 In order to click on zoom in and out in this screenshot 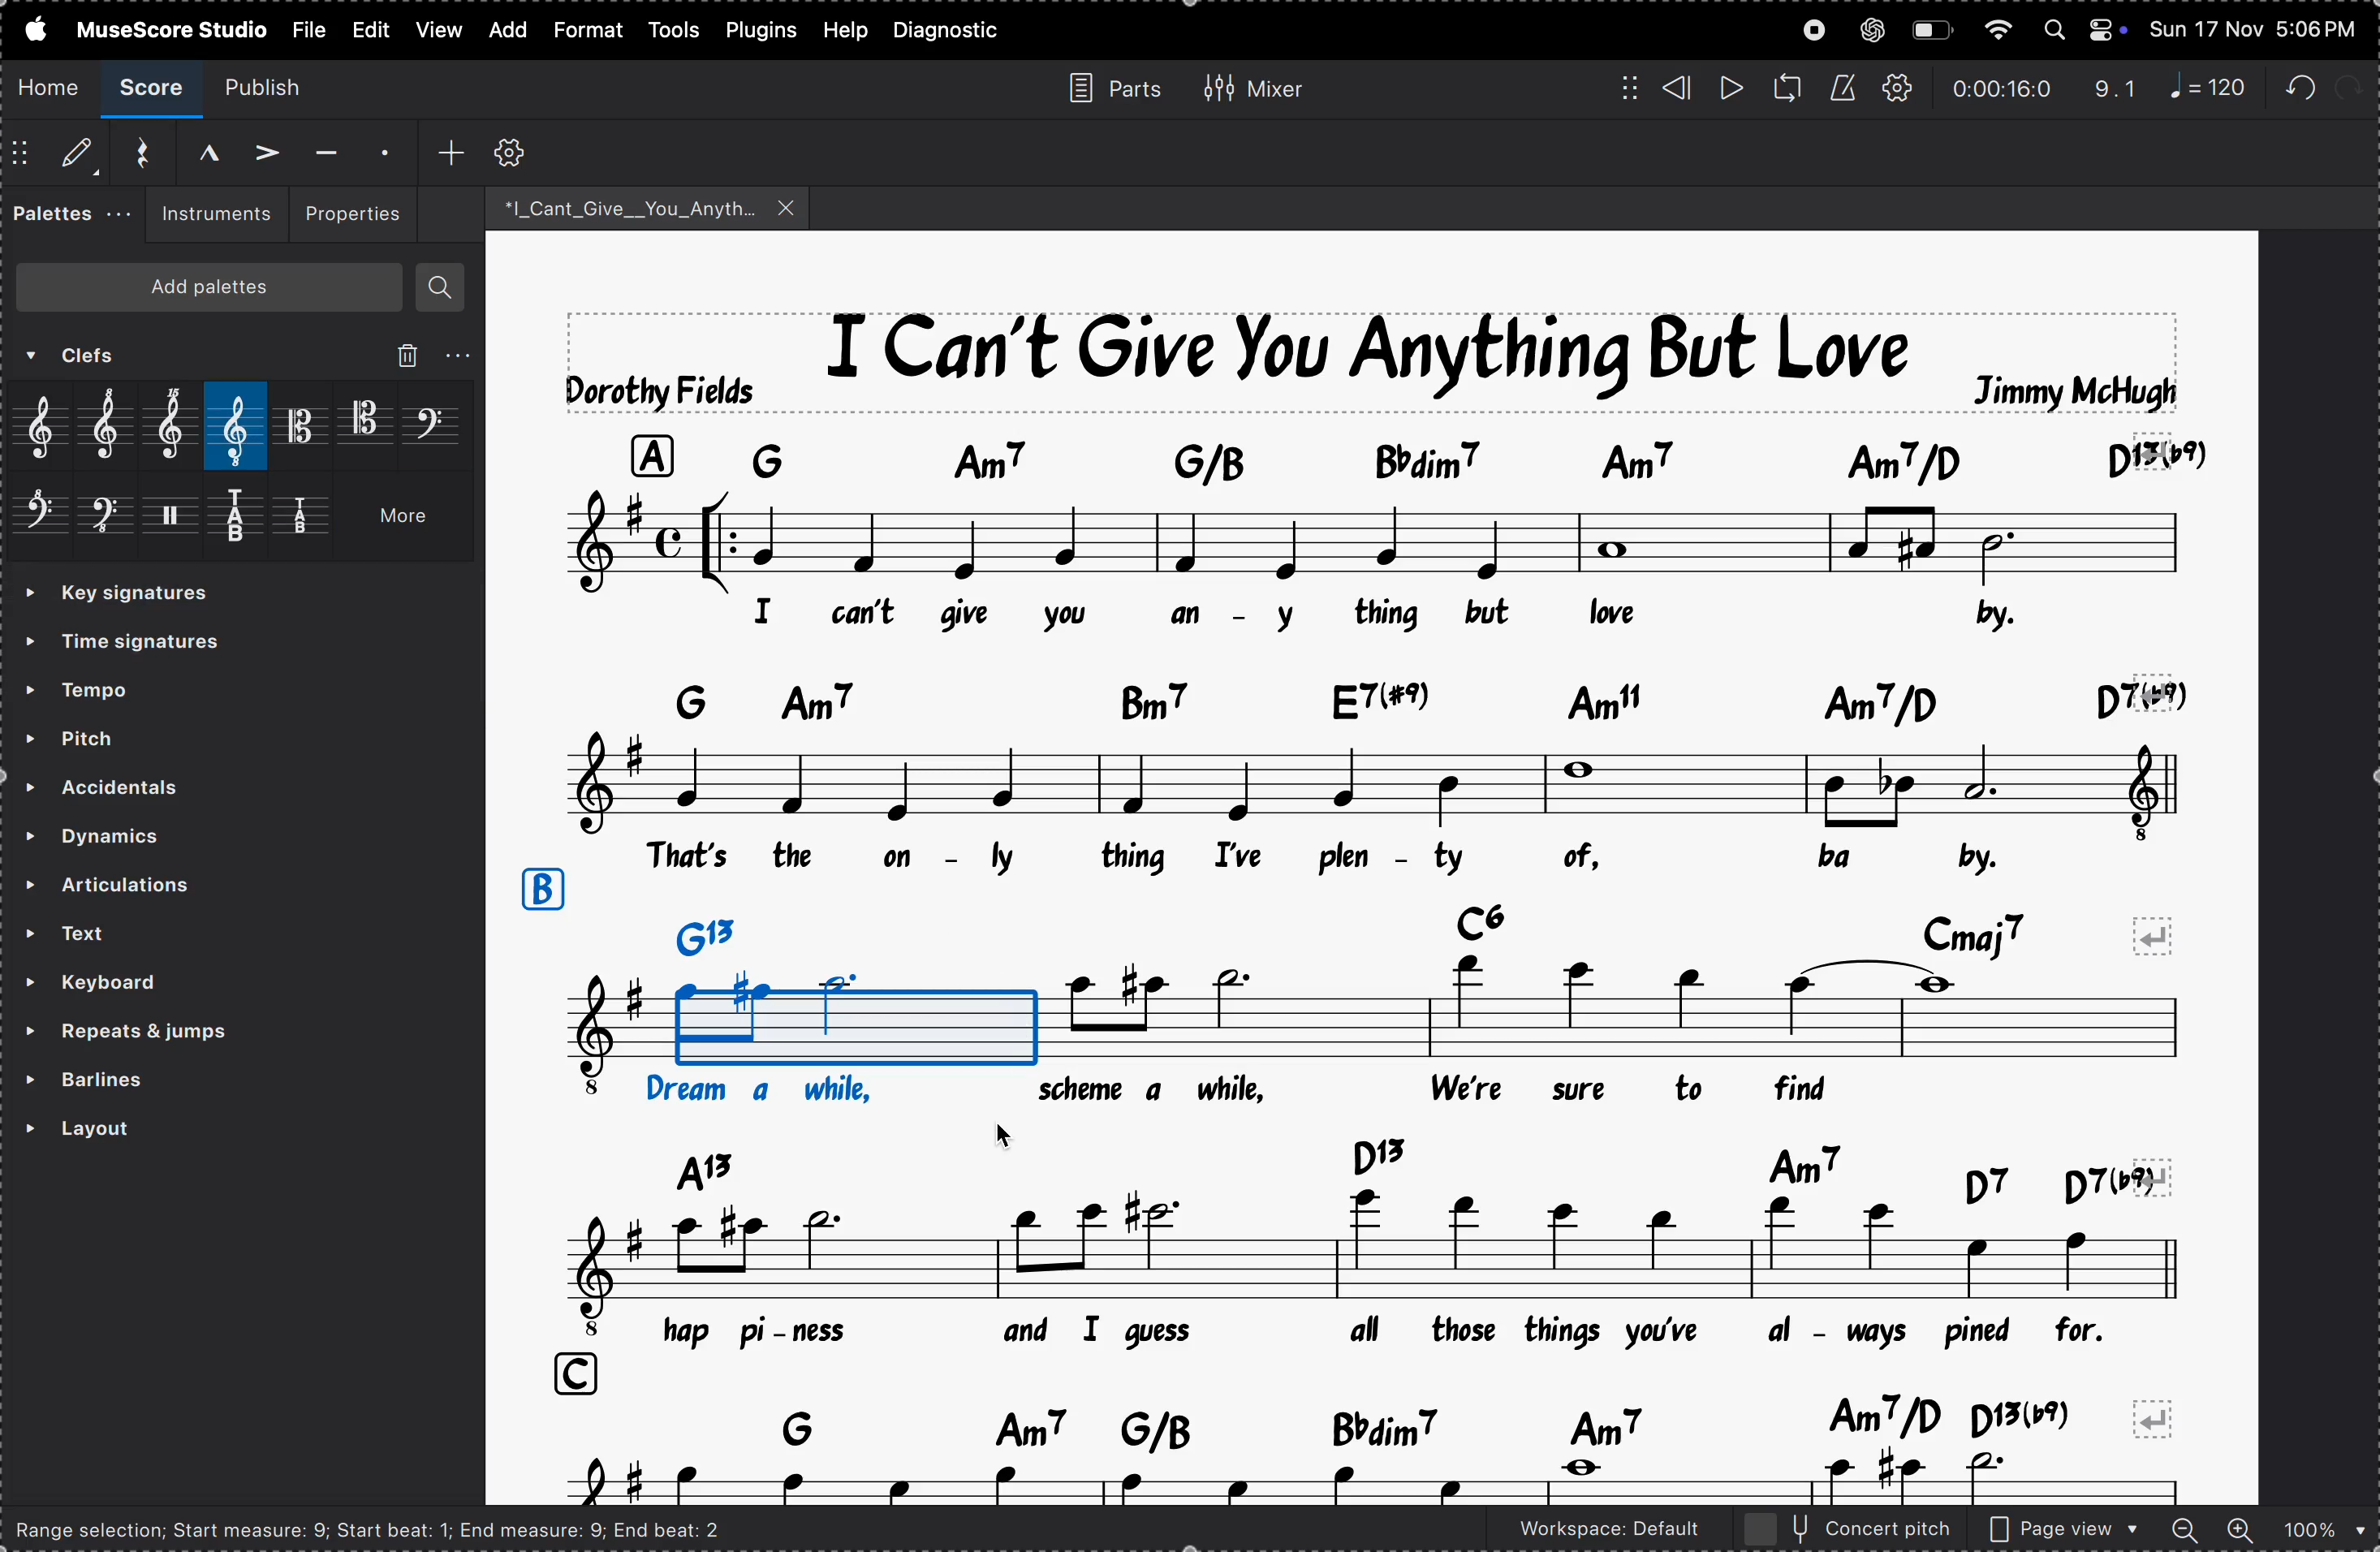, I will do `click(2267, 1531)`.